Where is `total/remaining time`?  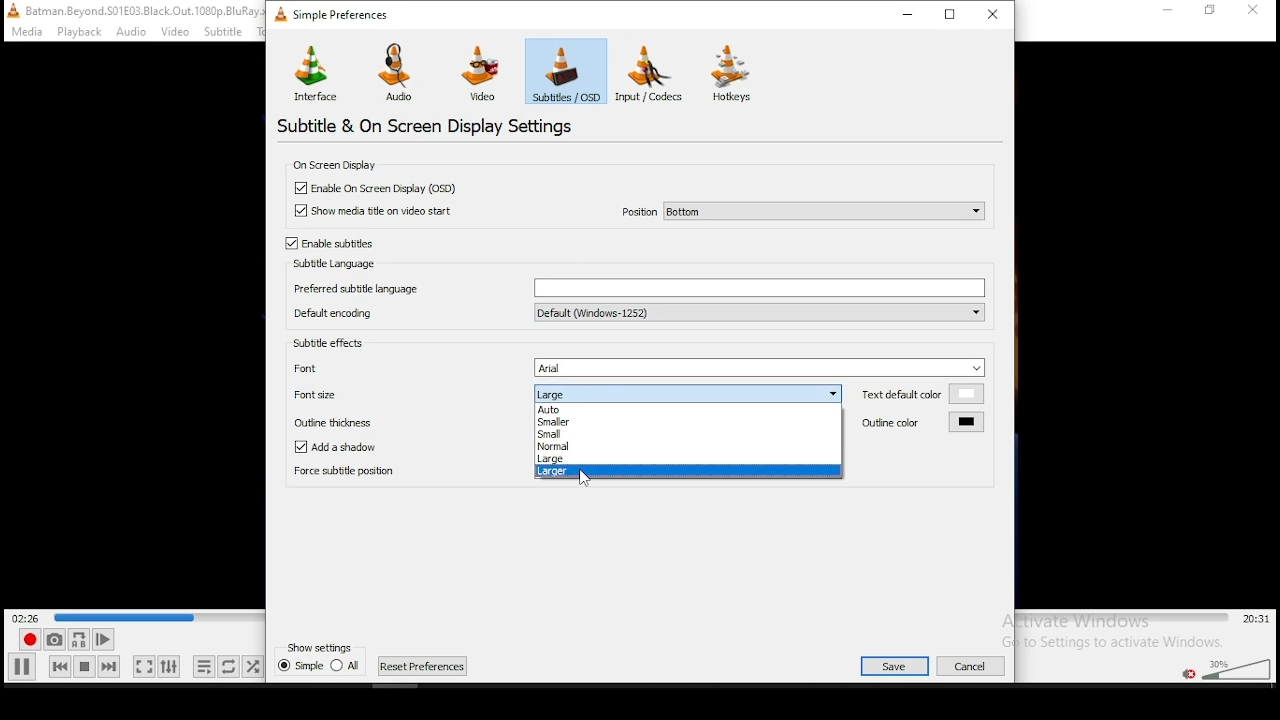 total/remaining time is located at coordinates (1258, 619).